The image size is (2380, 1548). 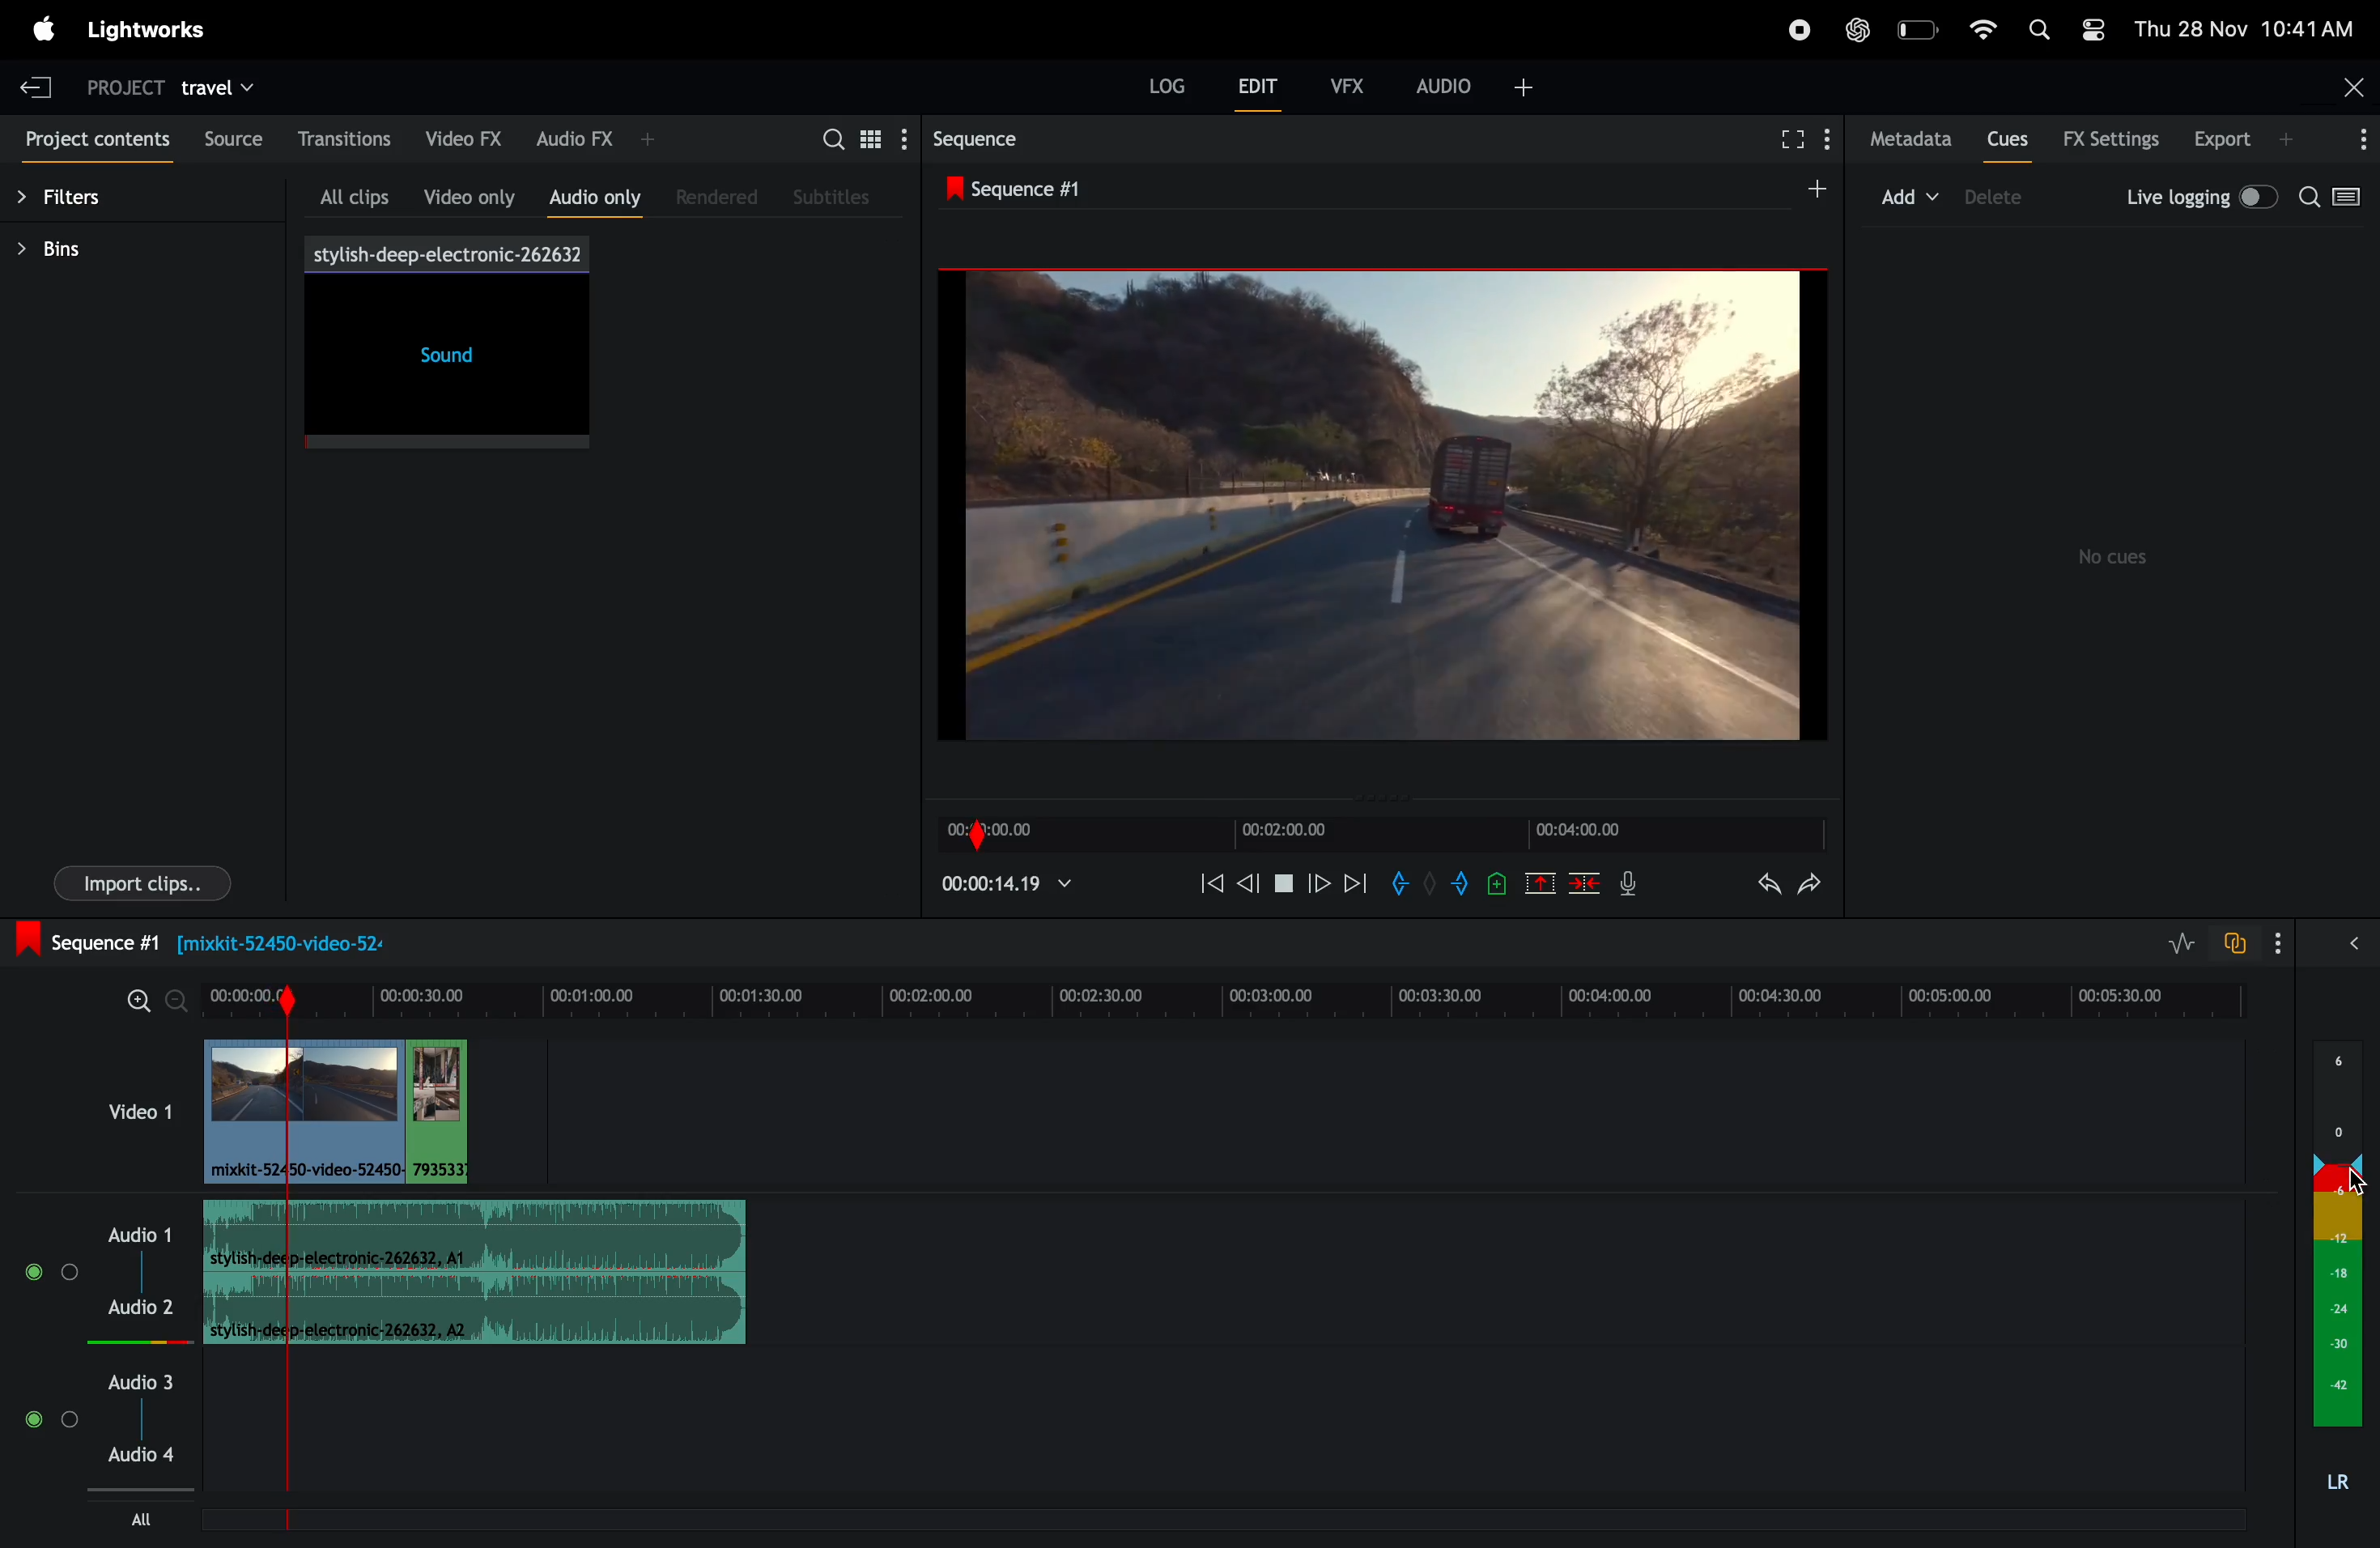 I want to click on search, so click(x=2308, y=197).